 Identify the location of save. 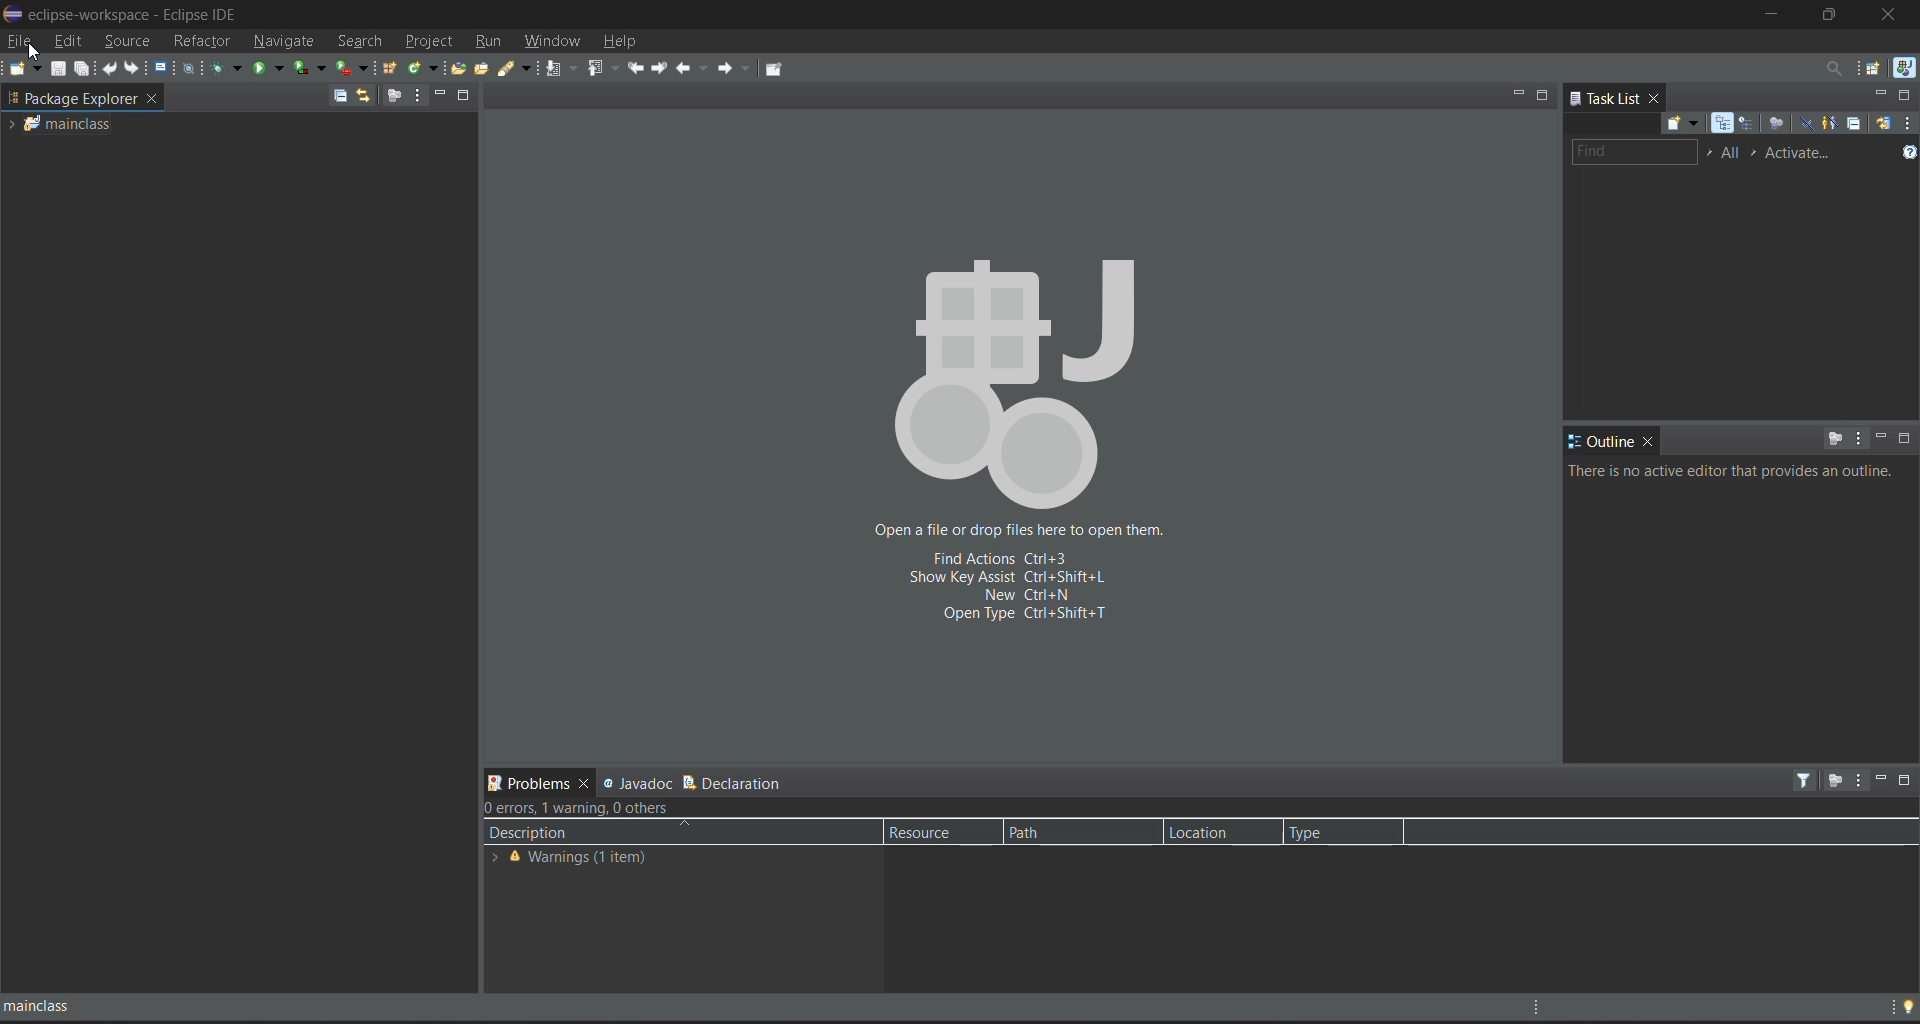
(58, 69).